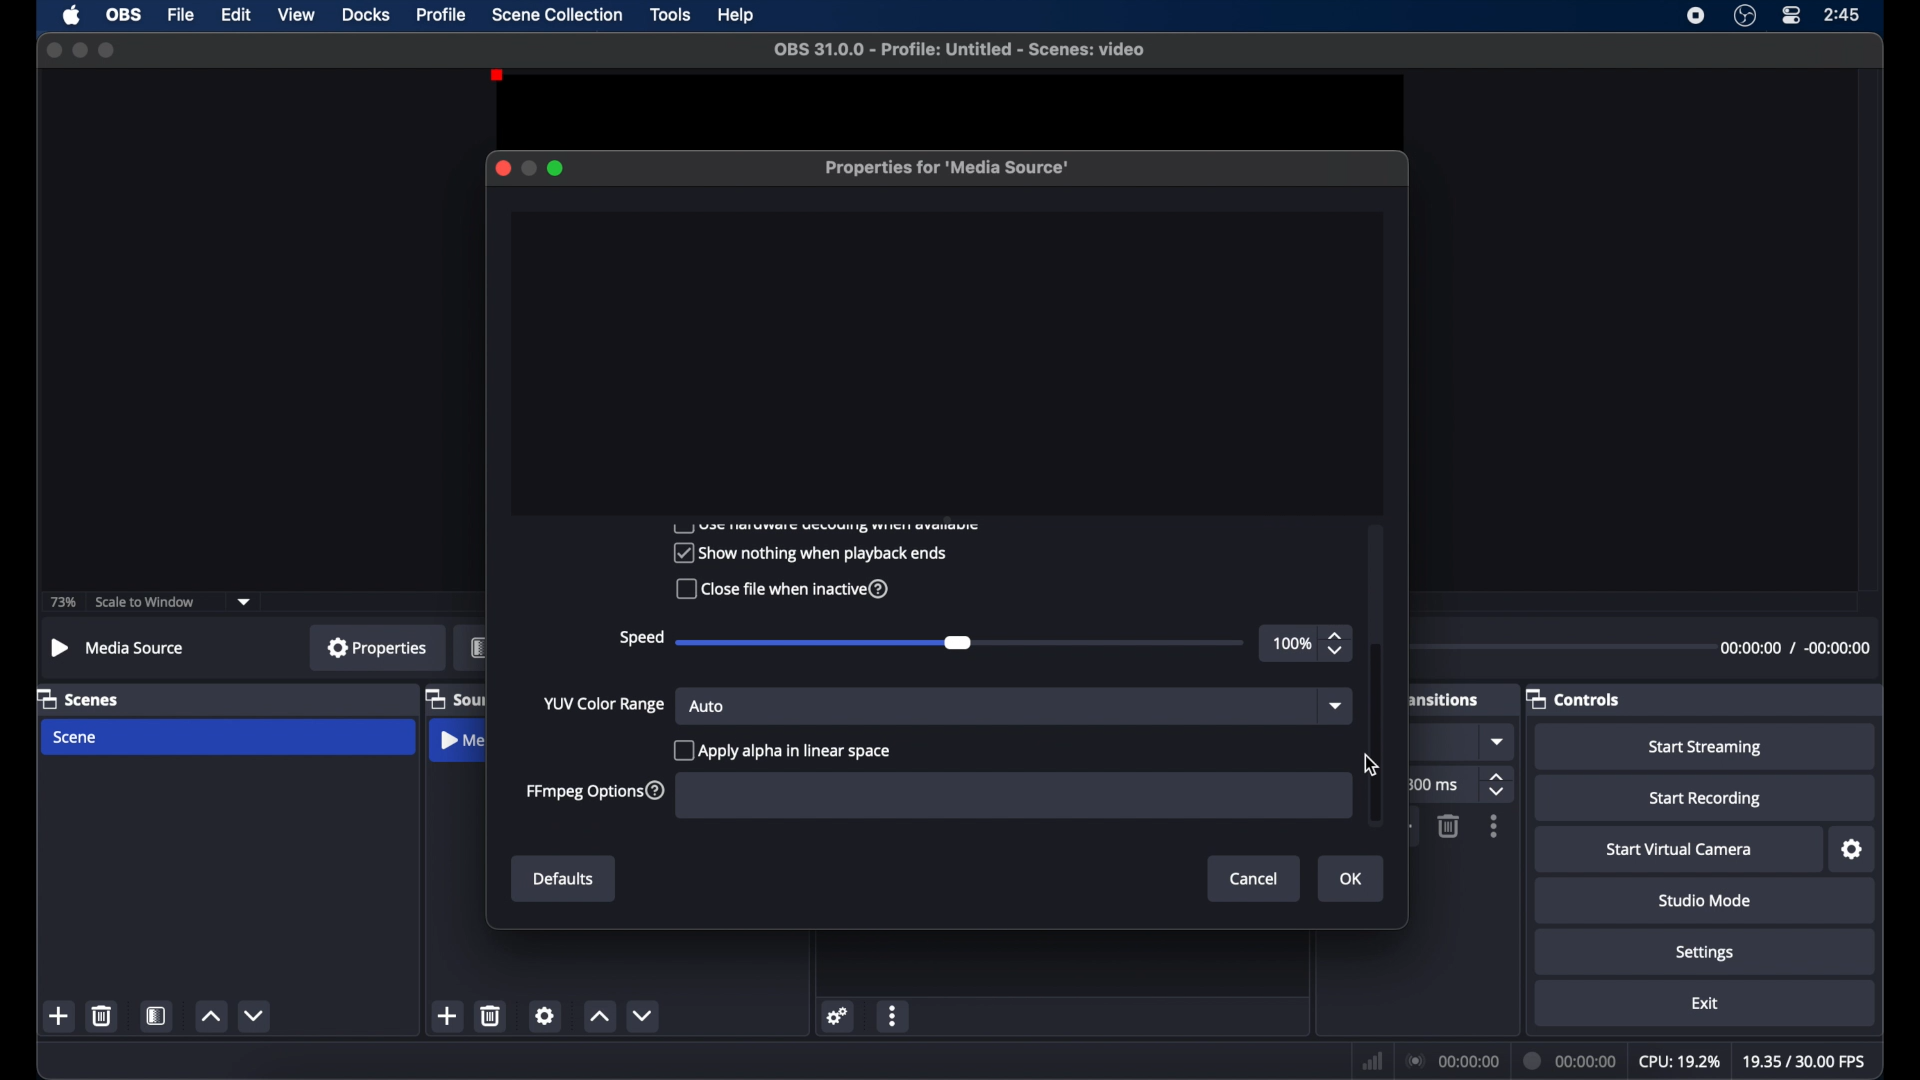  I want to click on scroll box, so click(1376, 733).